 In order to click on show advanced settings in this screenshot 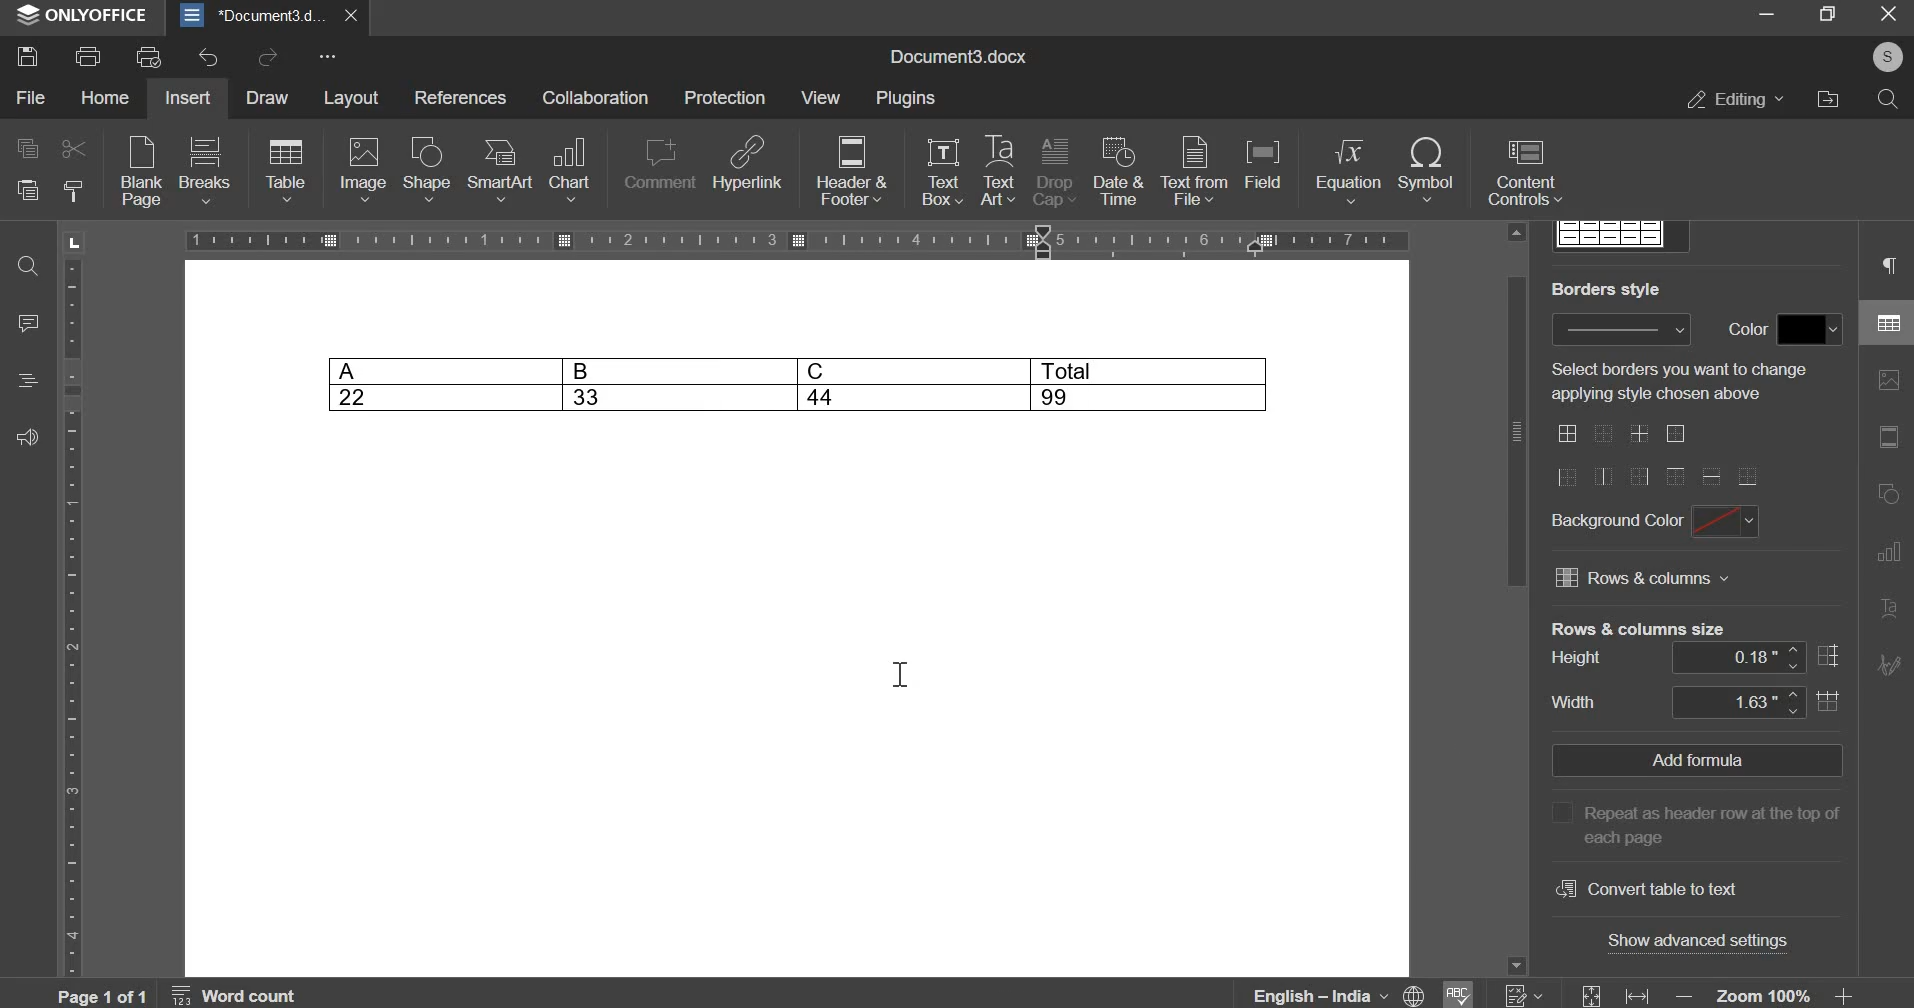, I will do `click(1699, 939)`.